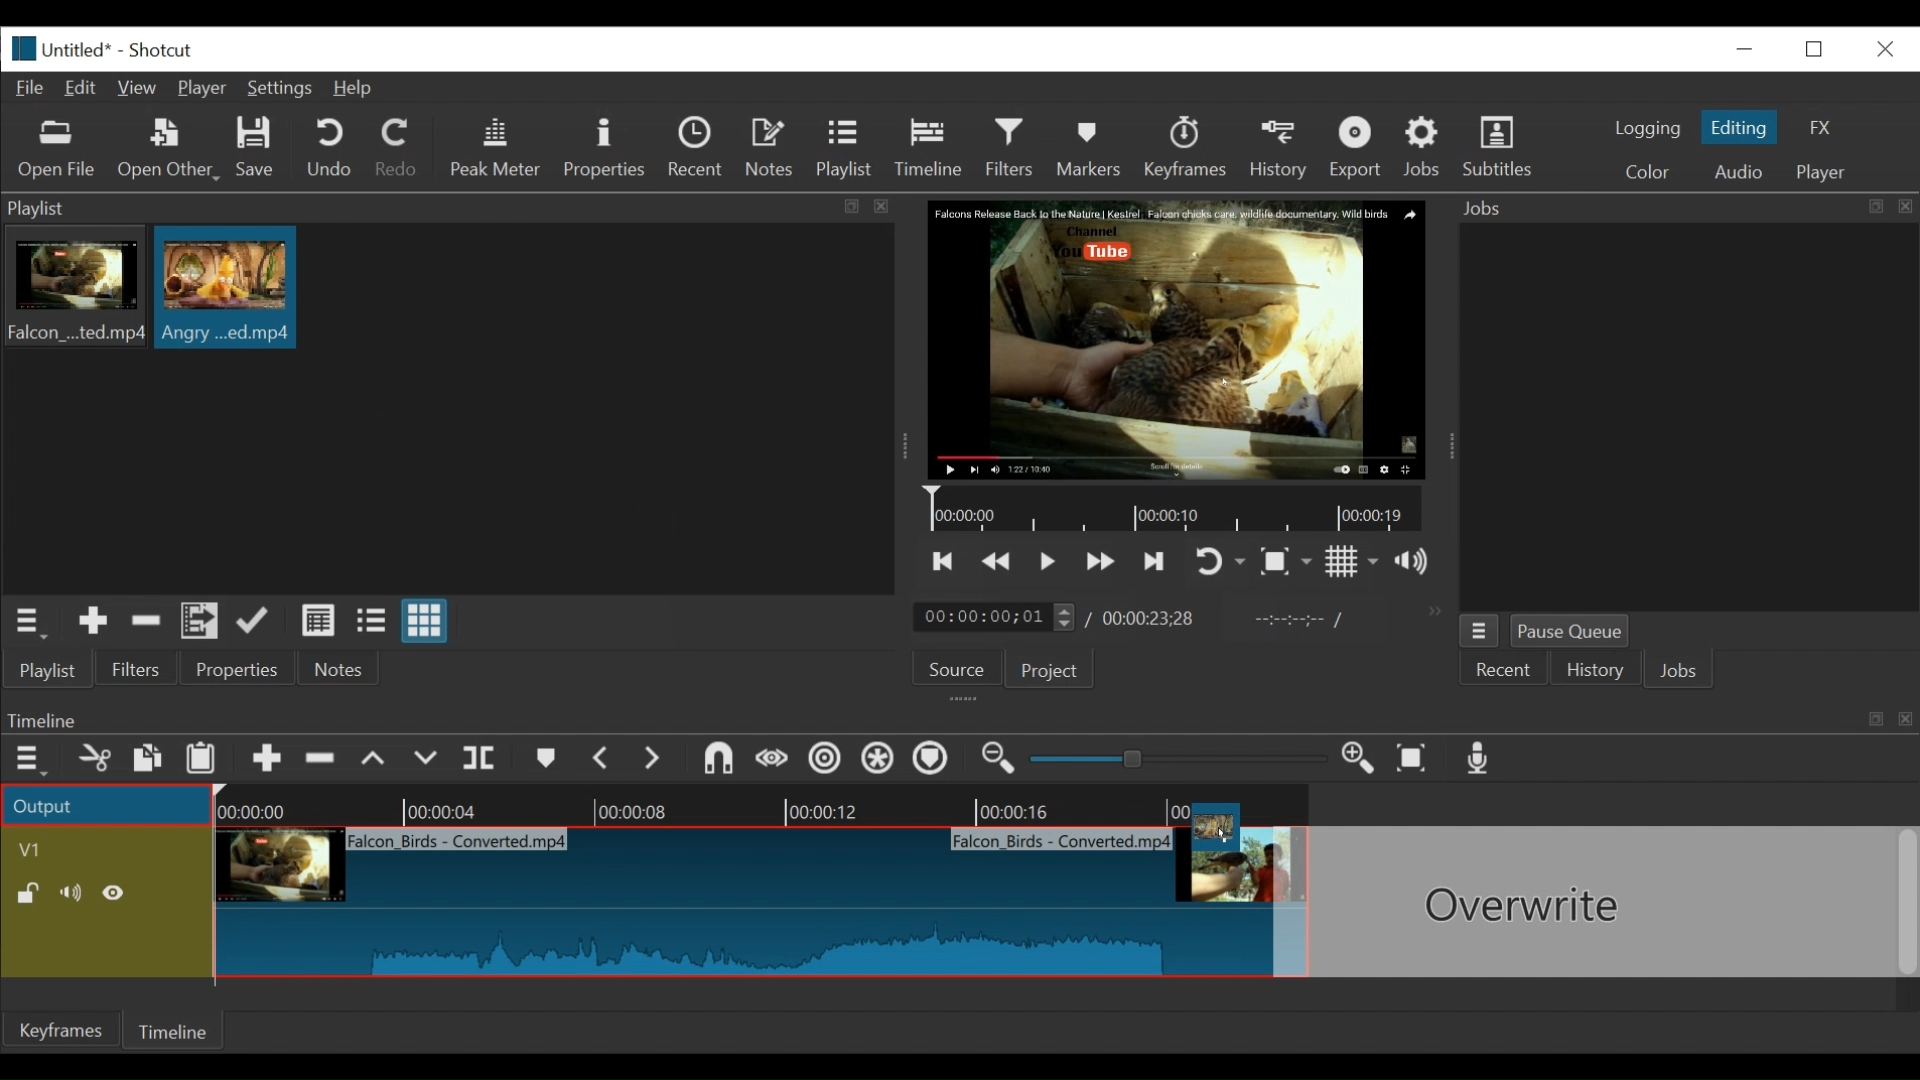  What do you see at coordinates (80, 52) in the screenshot?
I see `File name` at bounding box center [80, 52].